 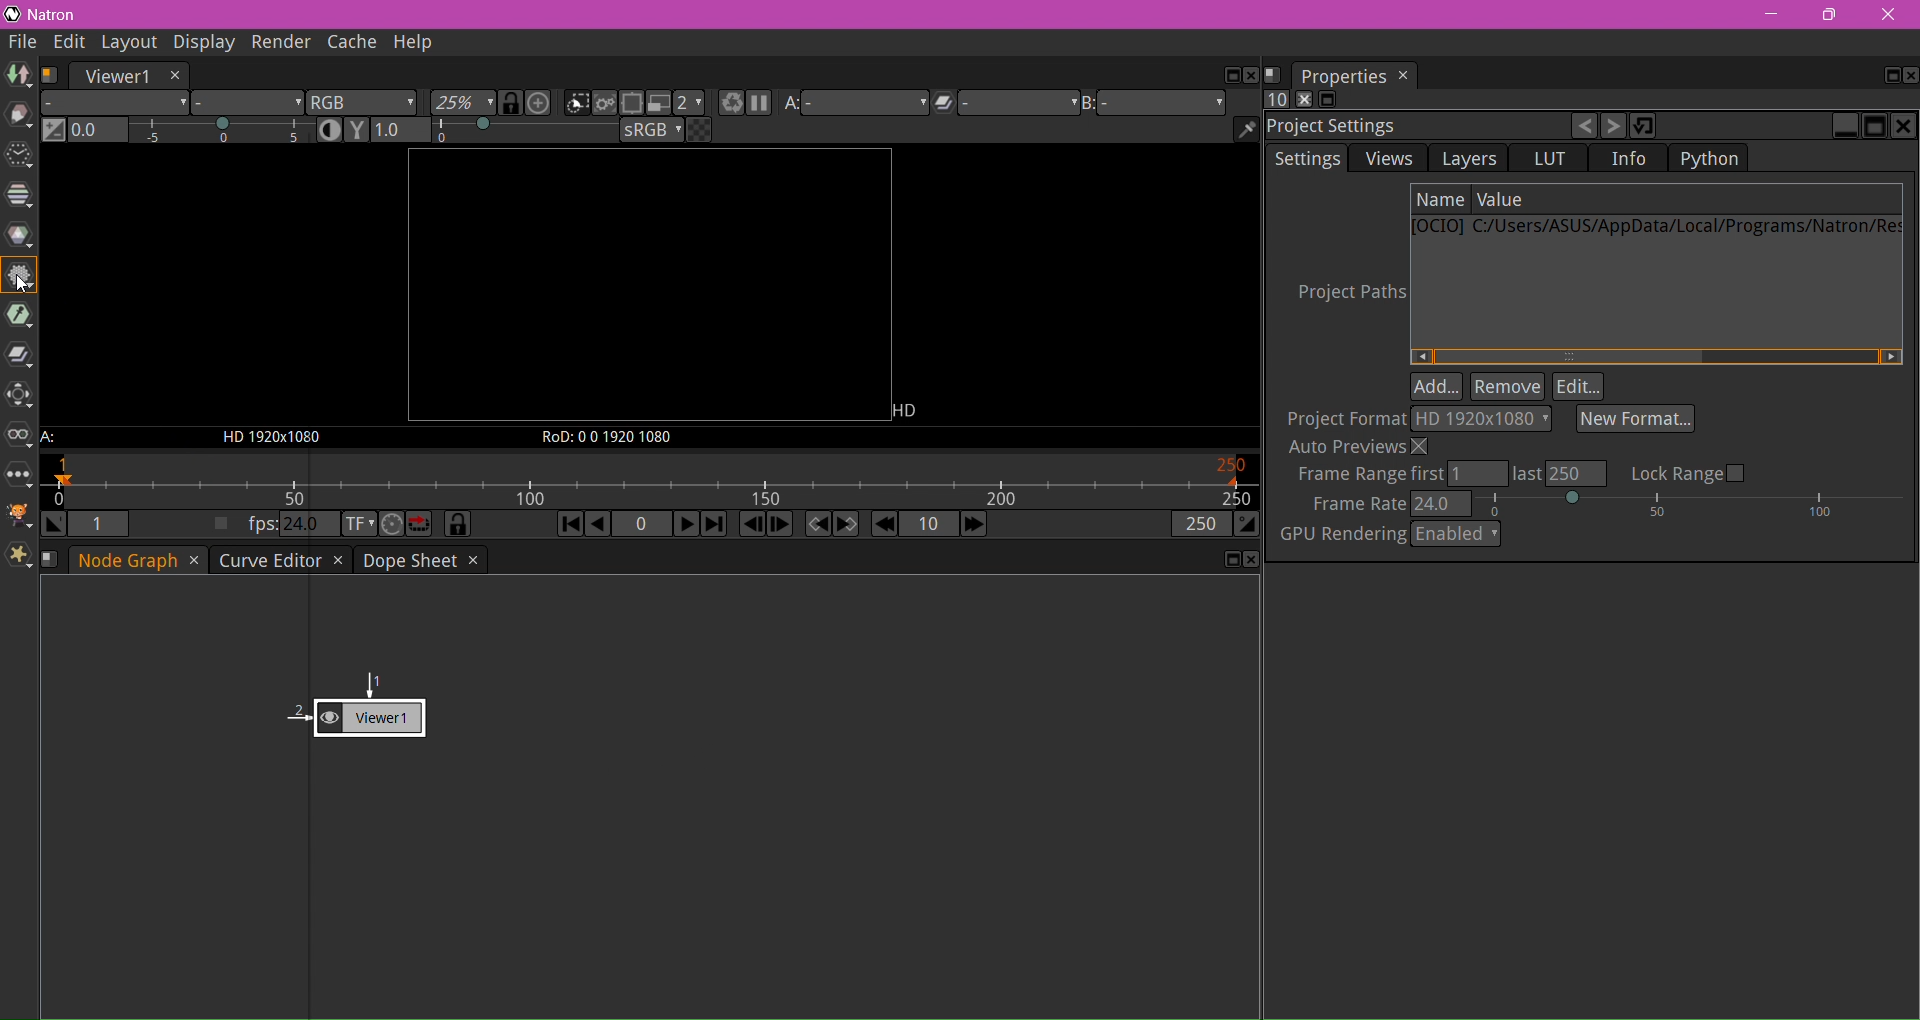 I want to click on Restore Down, so click(x=1828, y=15).